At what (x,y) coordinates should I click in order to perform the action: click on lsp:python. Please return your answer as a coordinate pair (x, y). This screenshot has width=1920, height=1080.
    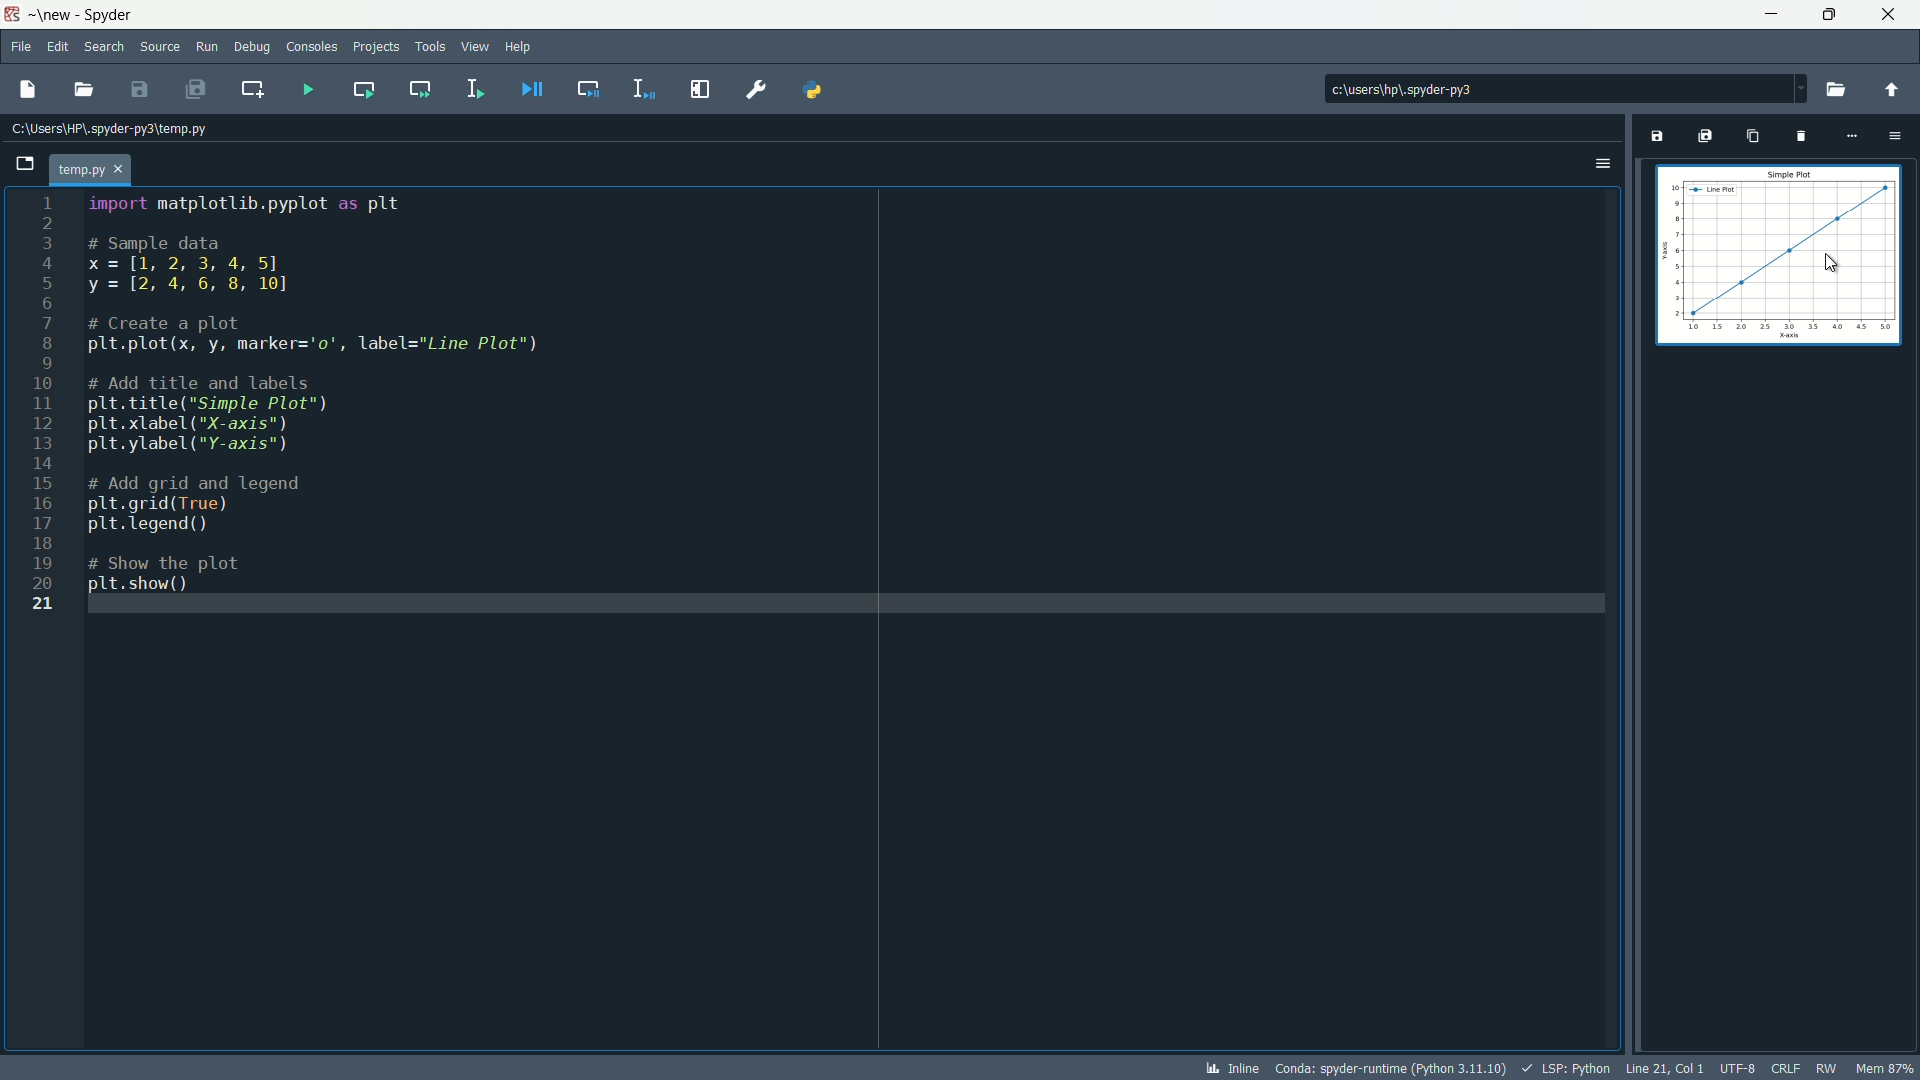
    Looking at the image, I should click on (1569, 1068).